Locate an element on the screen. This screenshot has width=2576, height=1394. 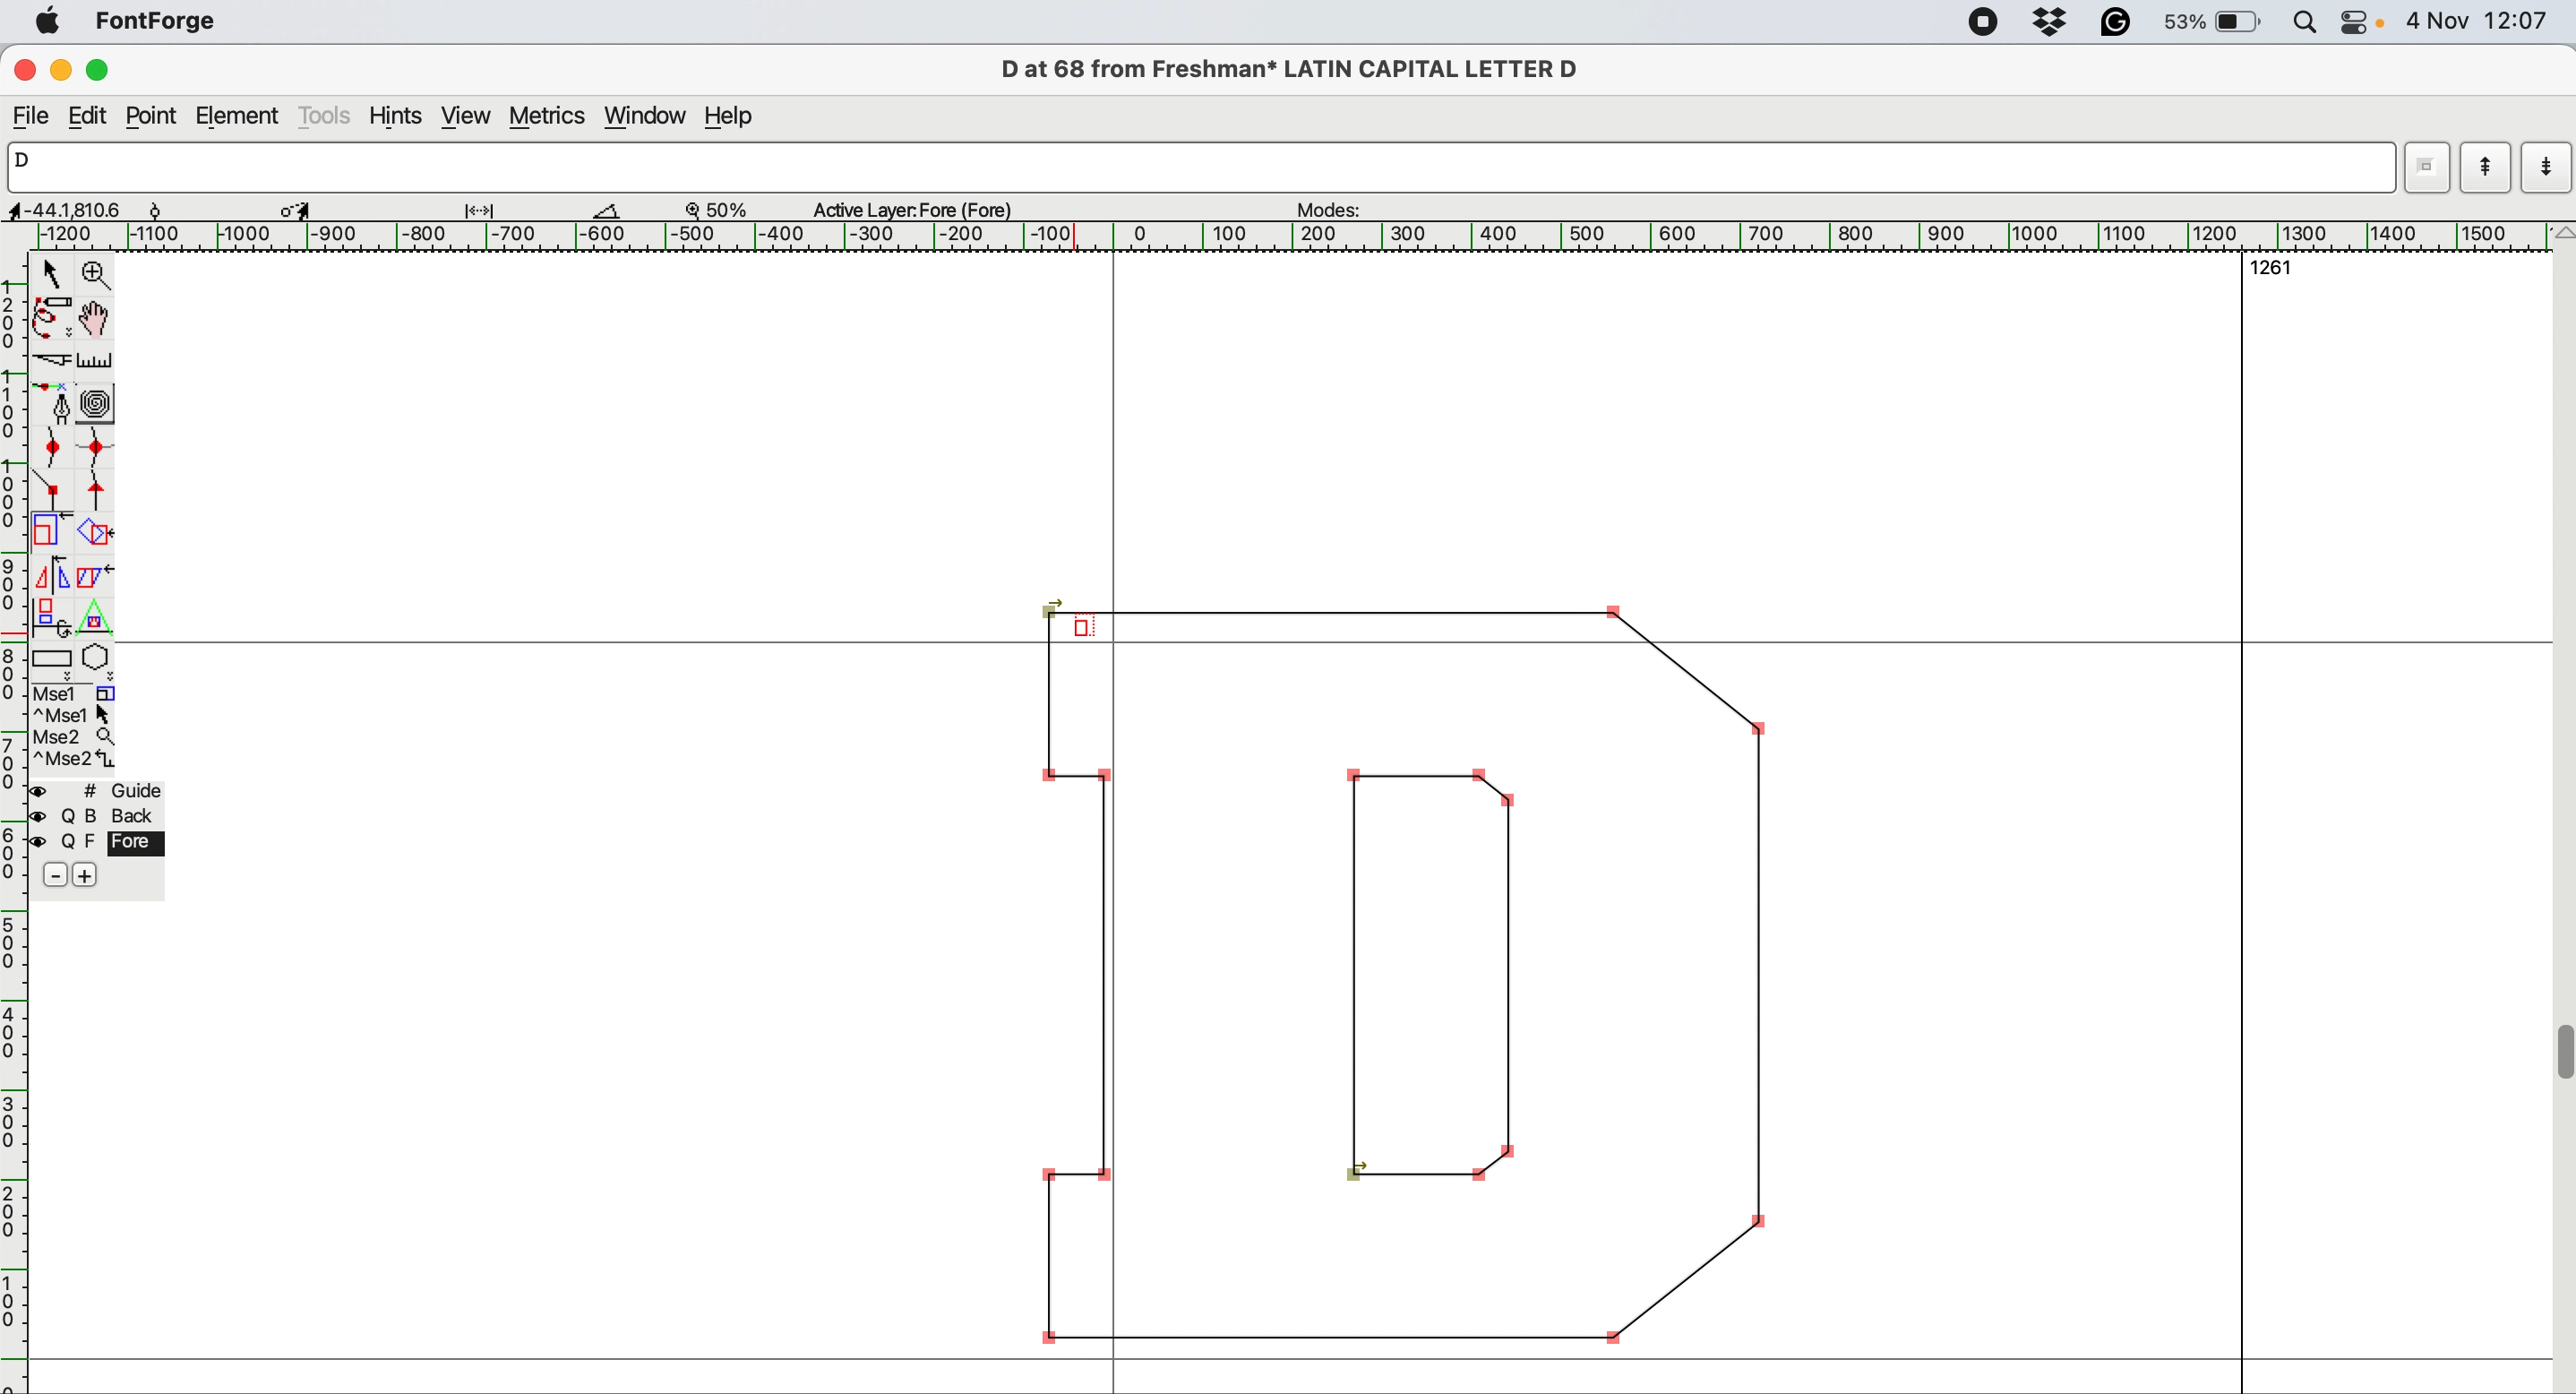
control center is located at coordinates (2359, 23).